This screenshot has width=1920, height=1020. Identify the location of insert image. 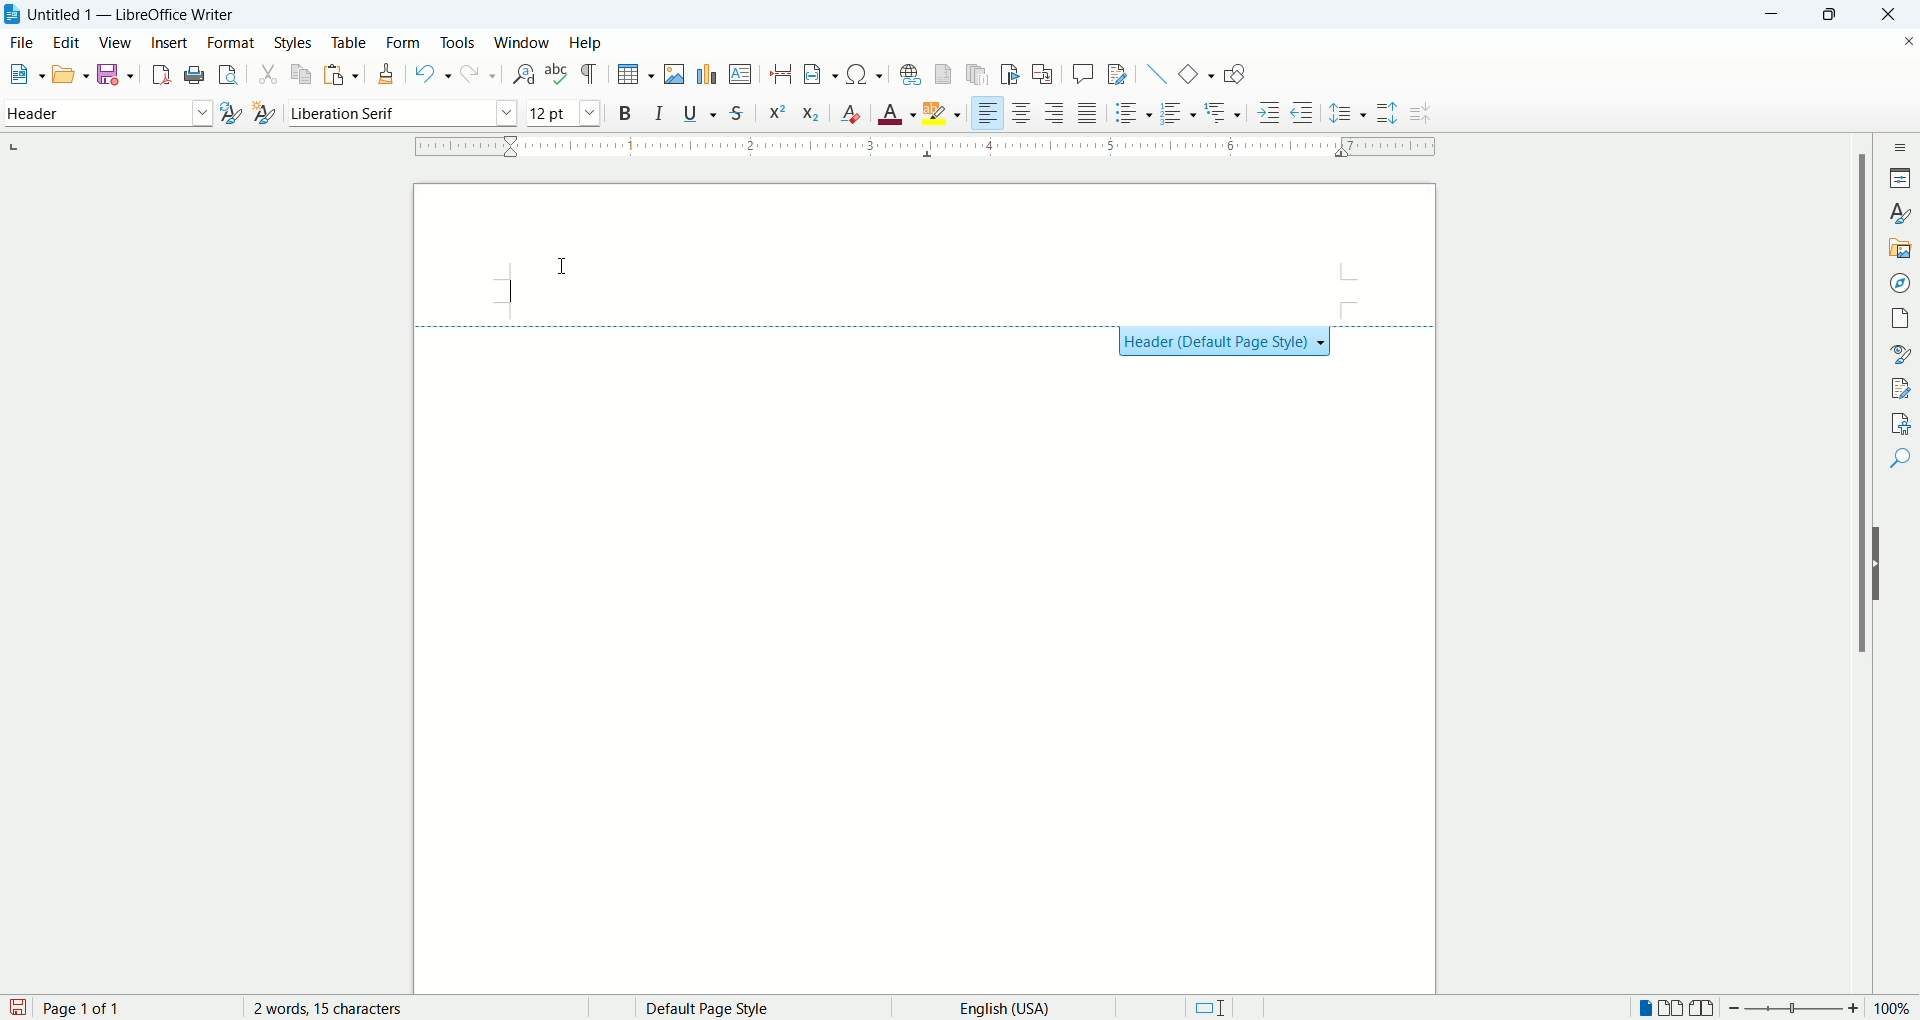
(674, 73).